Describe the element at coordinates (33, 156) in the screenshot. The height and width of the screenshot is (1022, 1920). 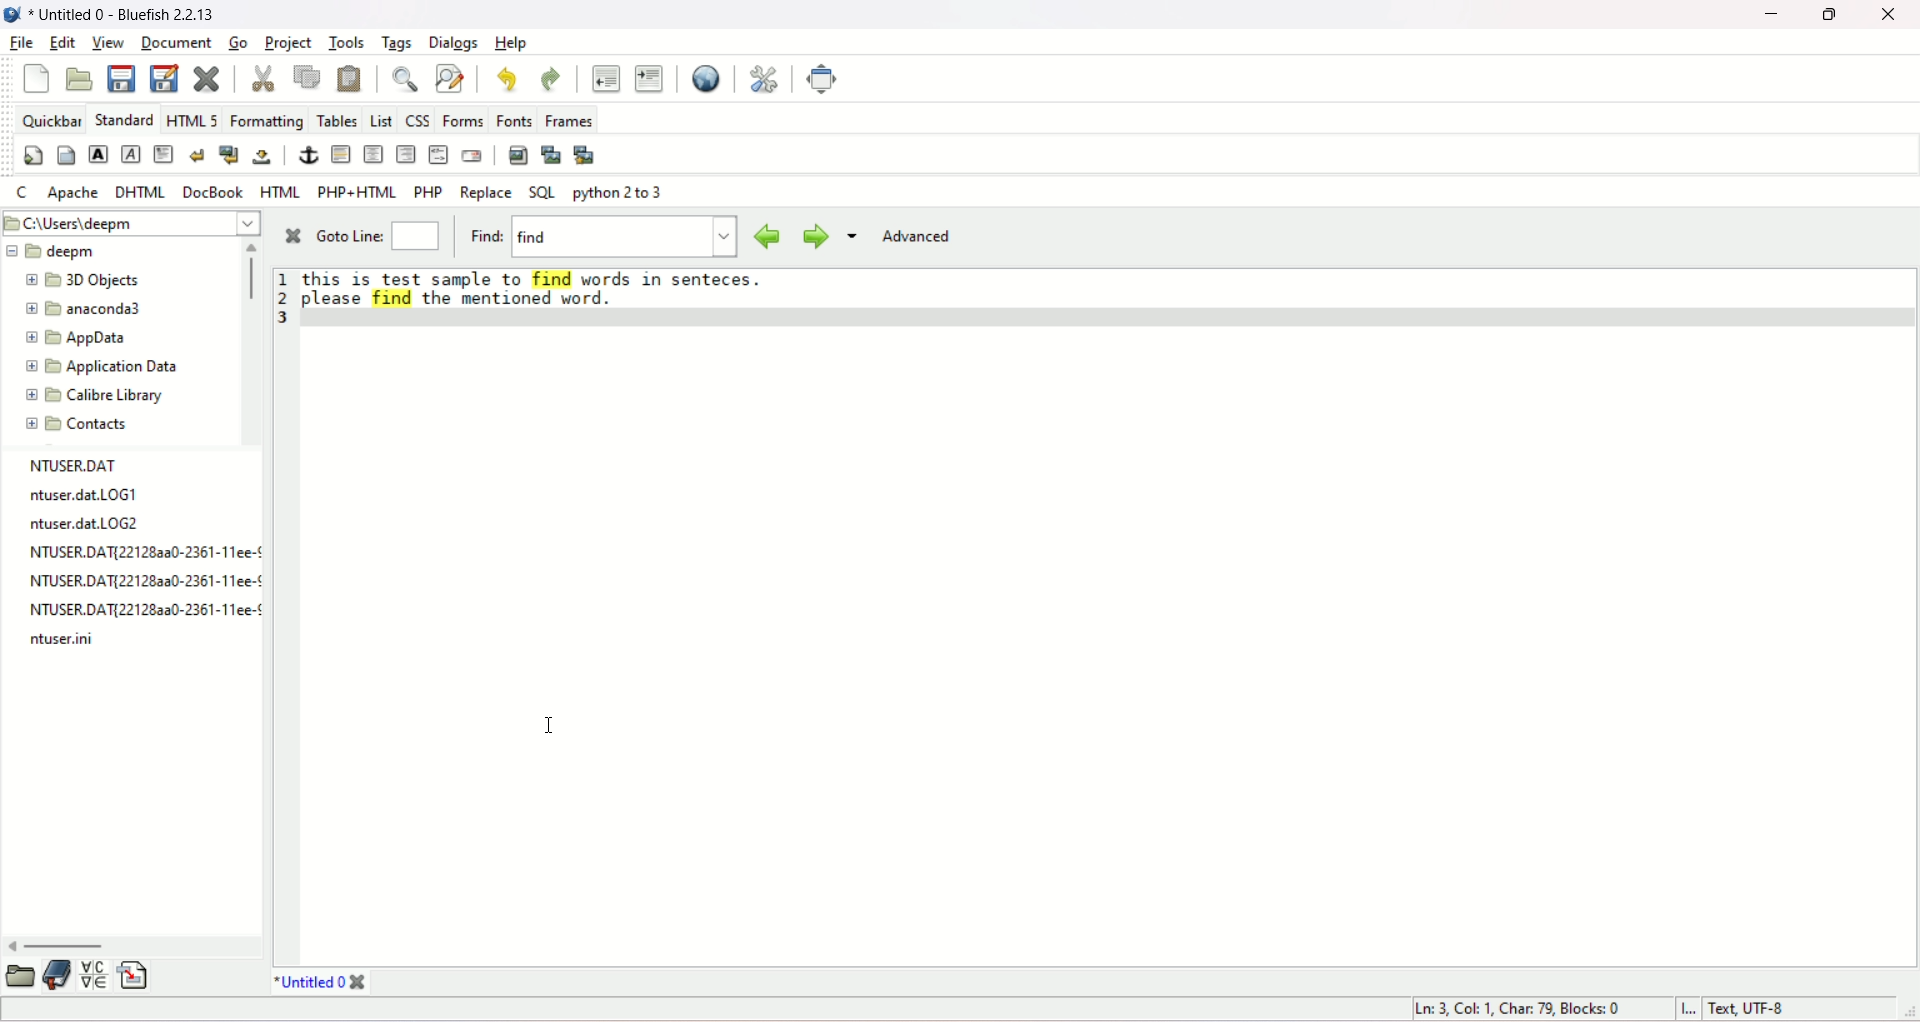
I see `quickstart` at that location.